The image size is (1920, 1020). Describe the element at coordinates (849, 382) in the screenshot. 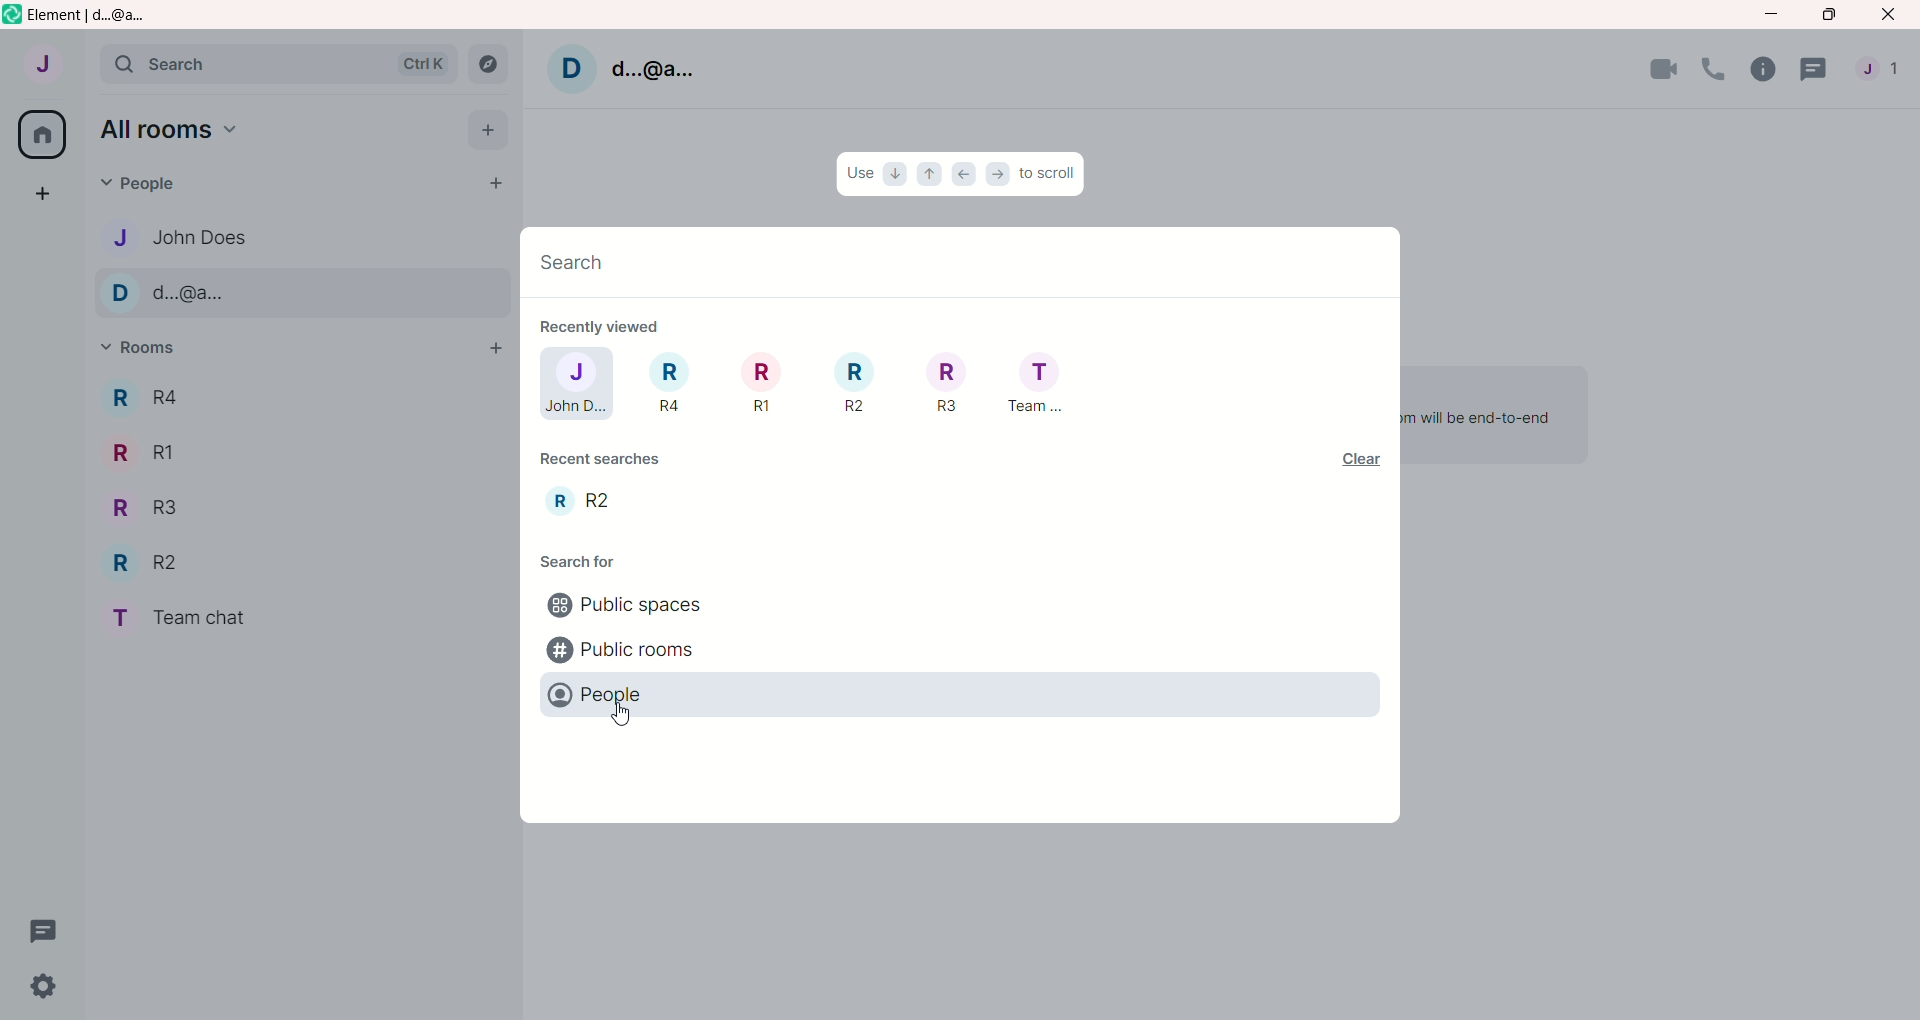

I see `recent user r2` at that location.